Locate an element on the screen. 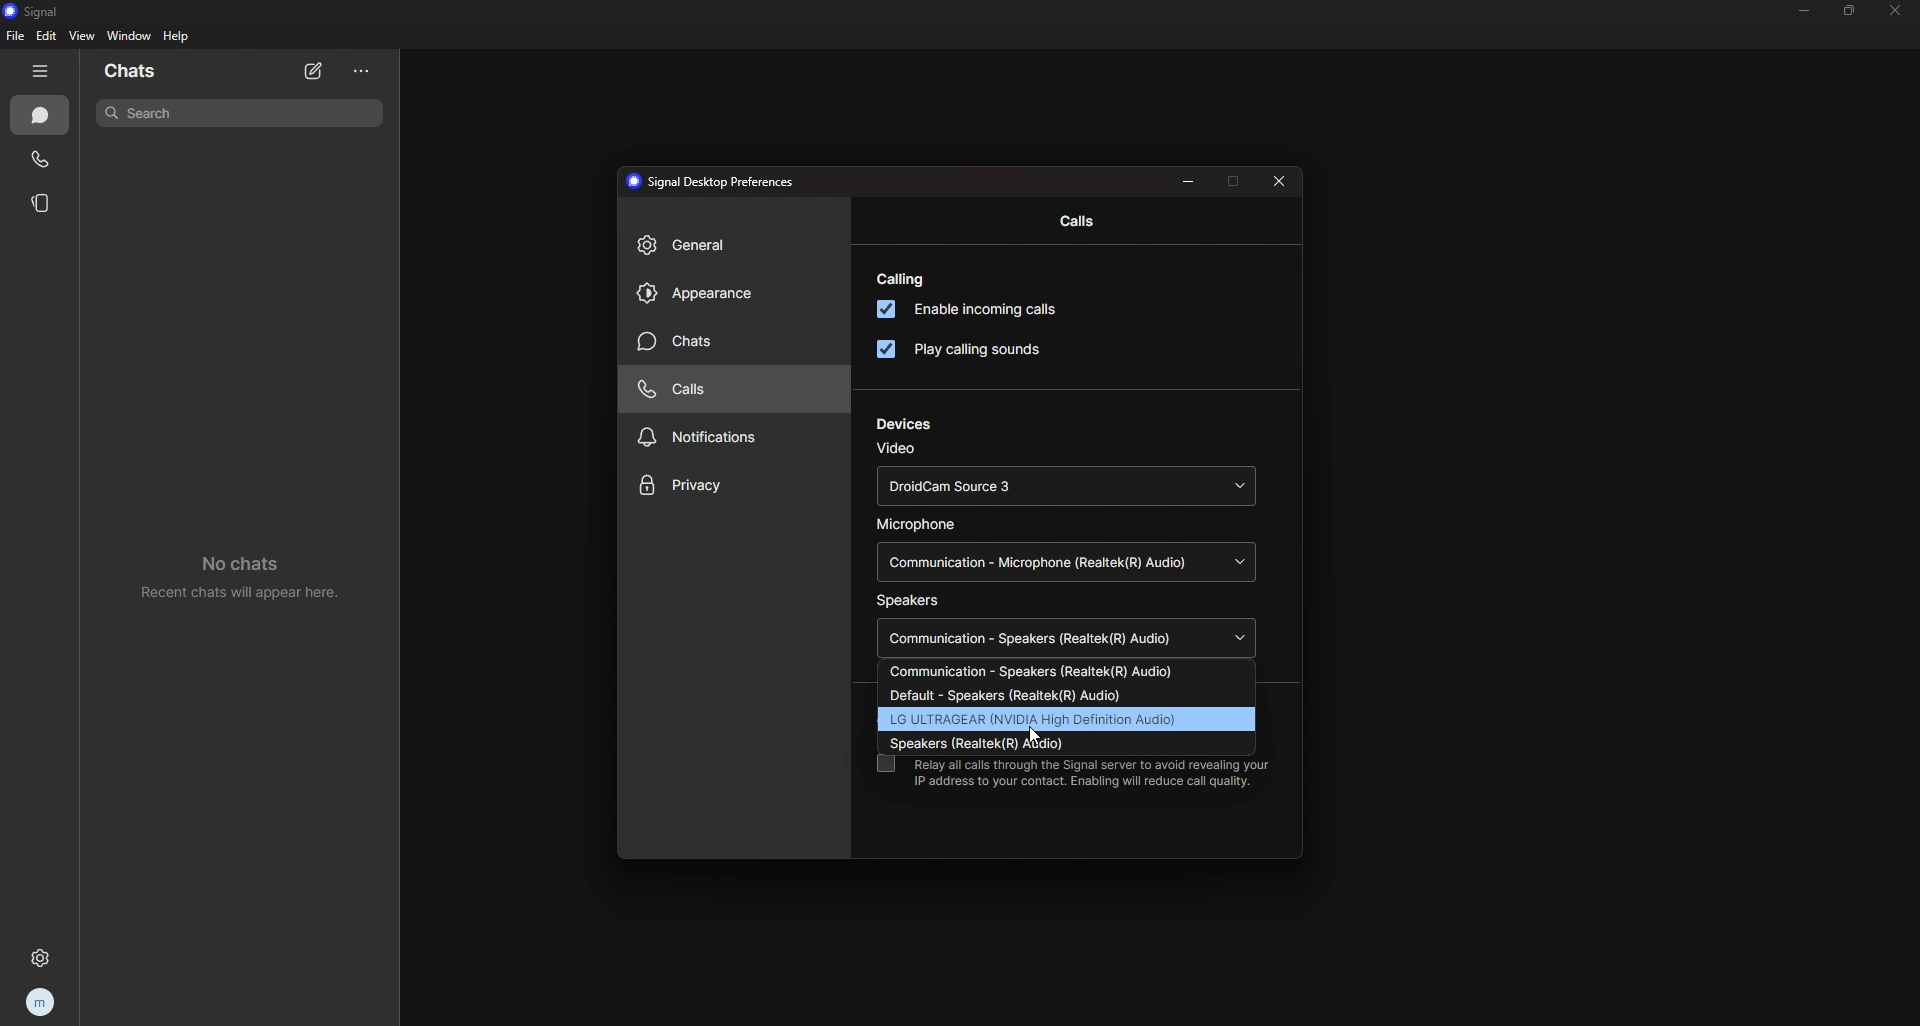 This screenshot has height=1026, width=1920. appearance is located at coordinates (731, 295).